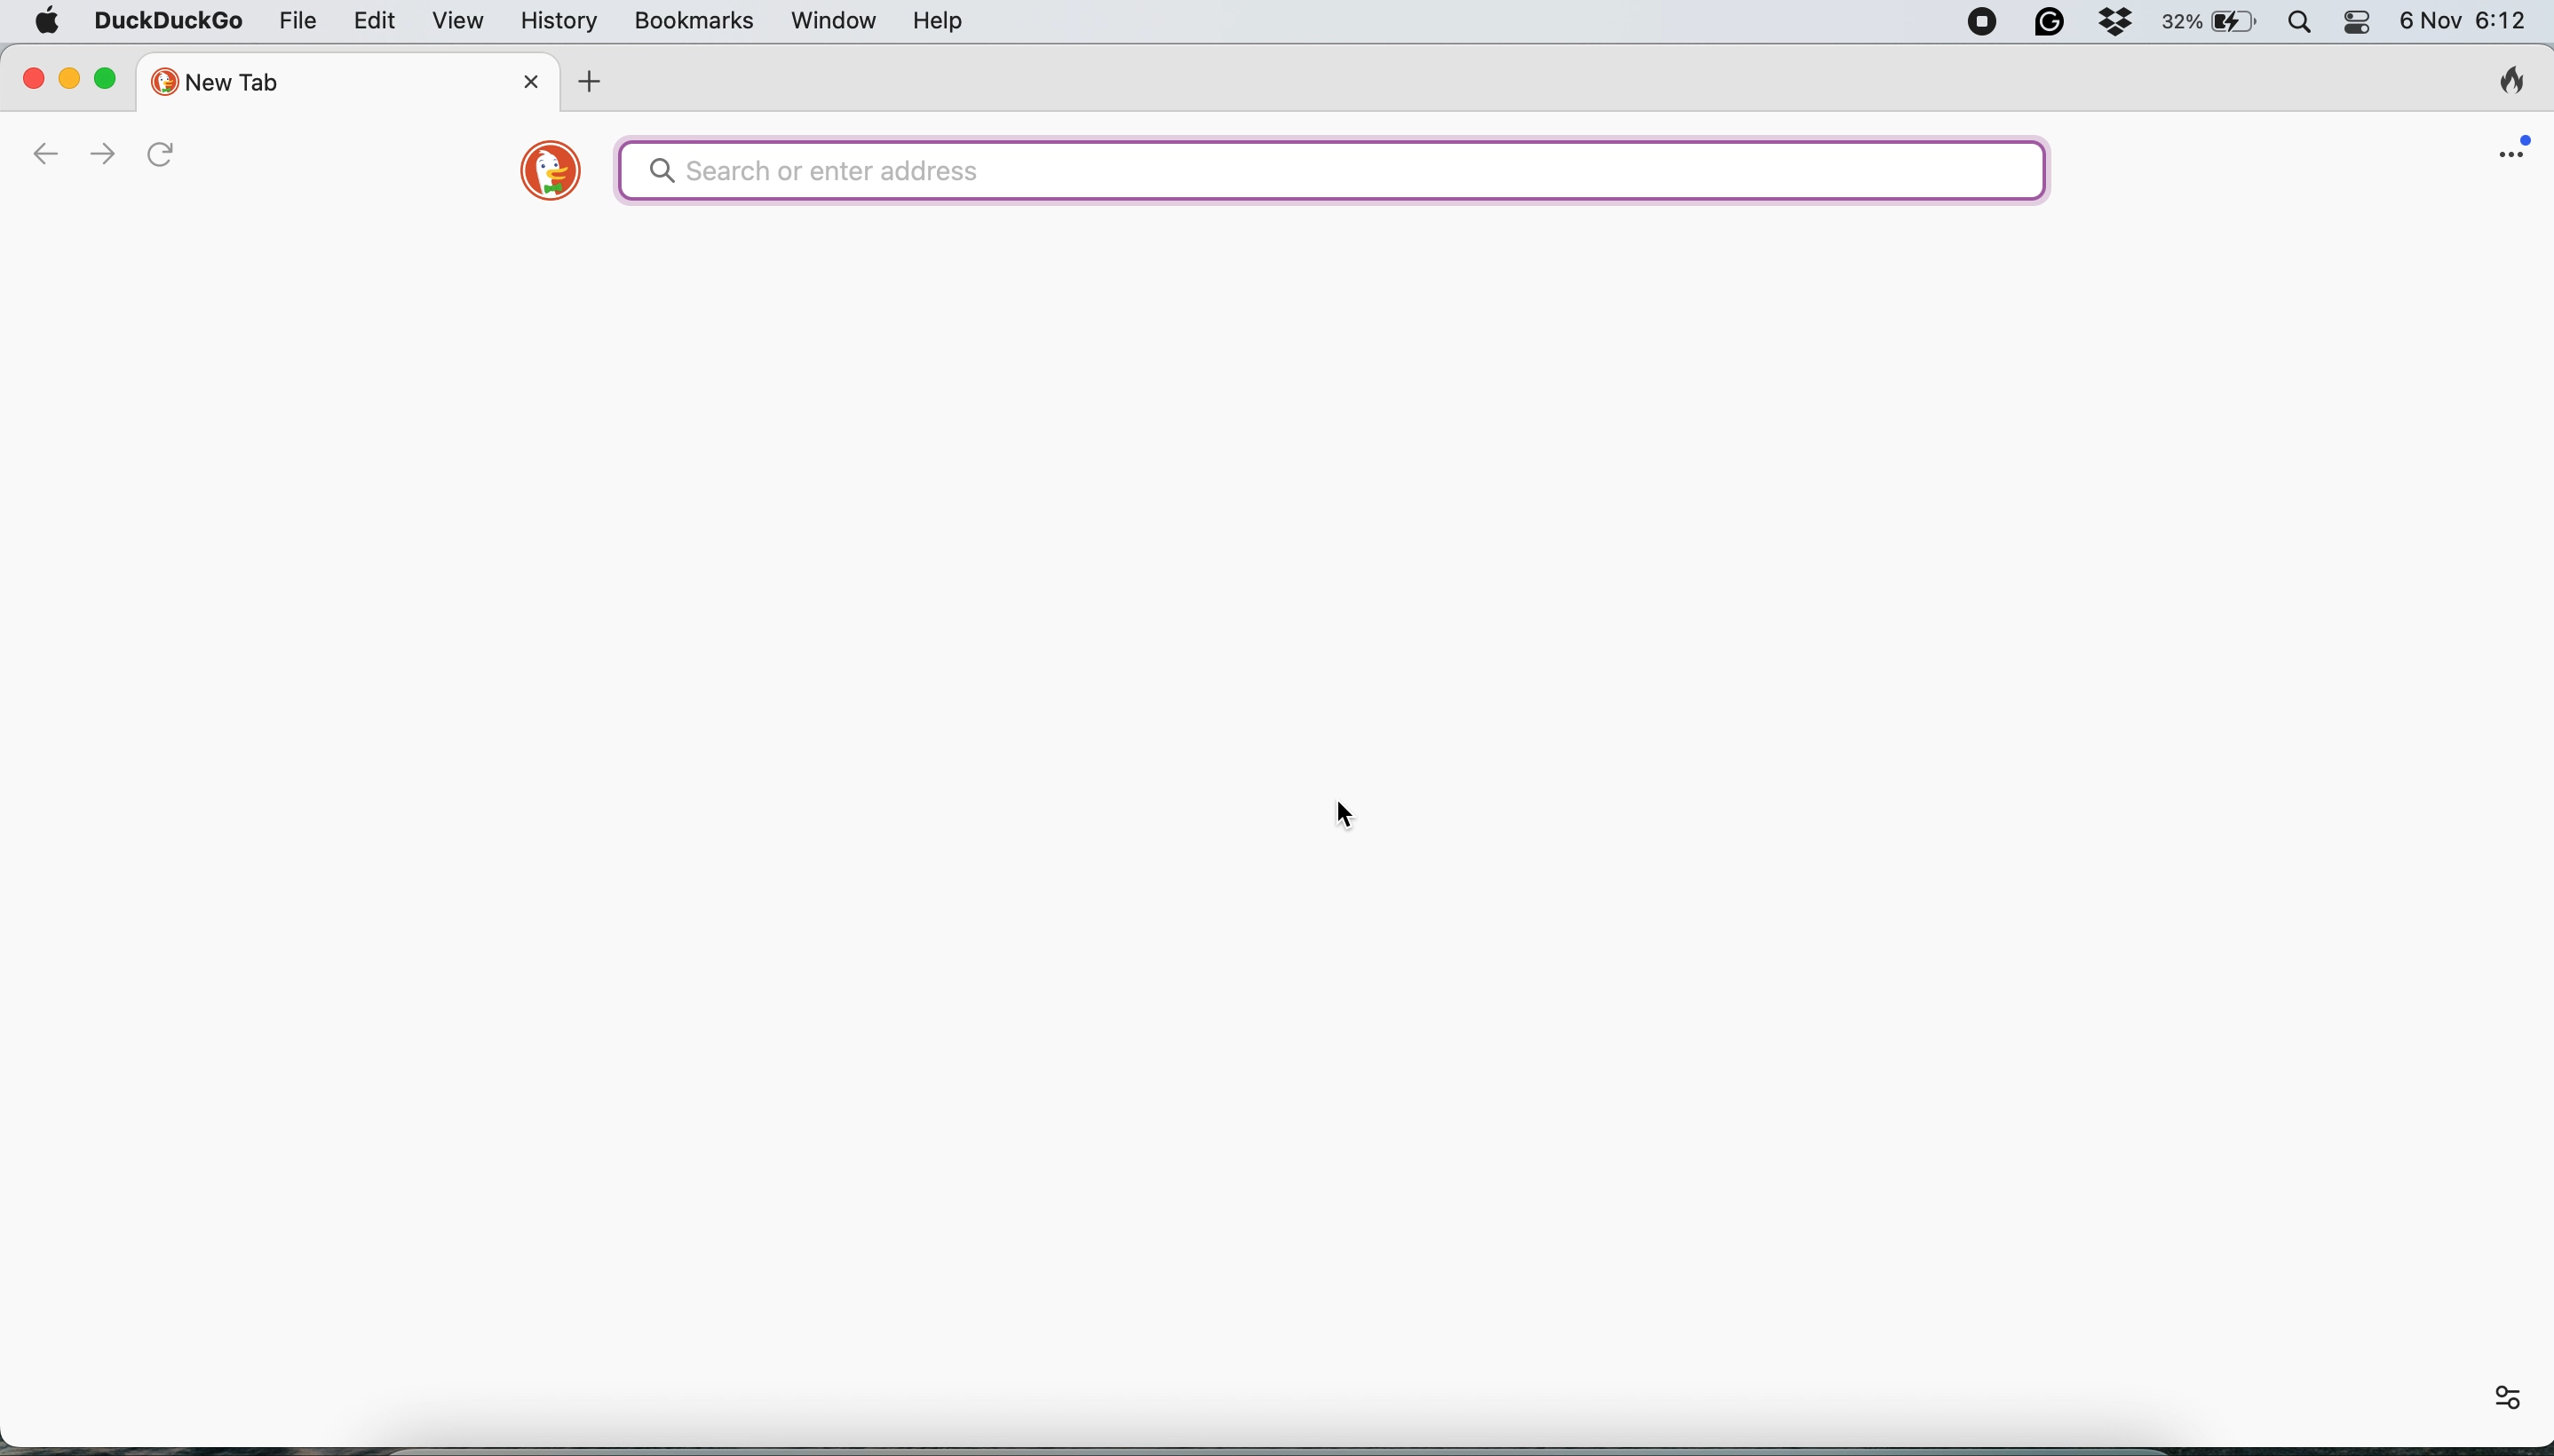 The width and height of the screenshot is (2554, 1456). What do you see at coordinates (534, 80) in the screenshot?
I see `close` at bounding box center [534, 80].